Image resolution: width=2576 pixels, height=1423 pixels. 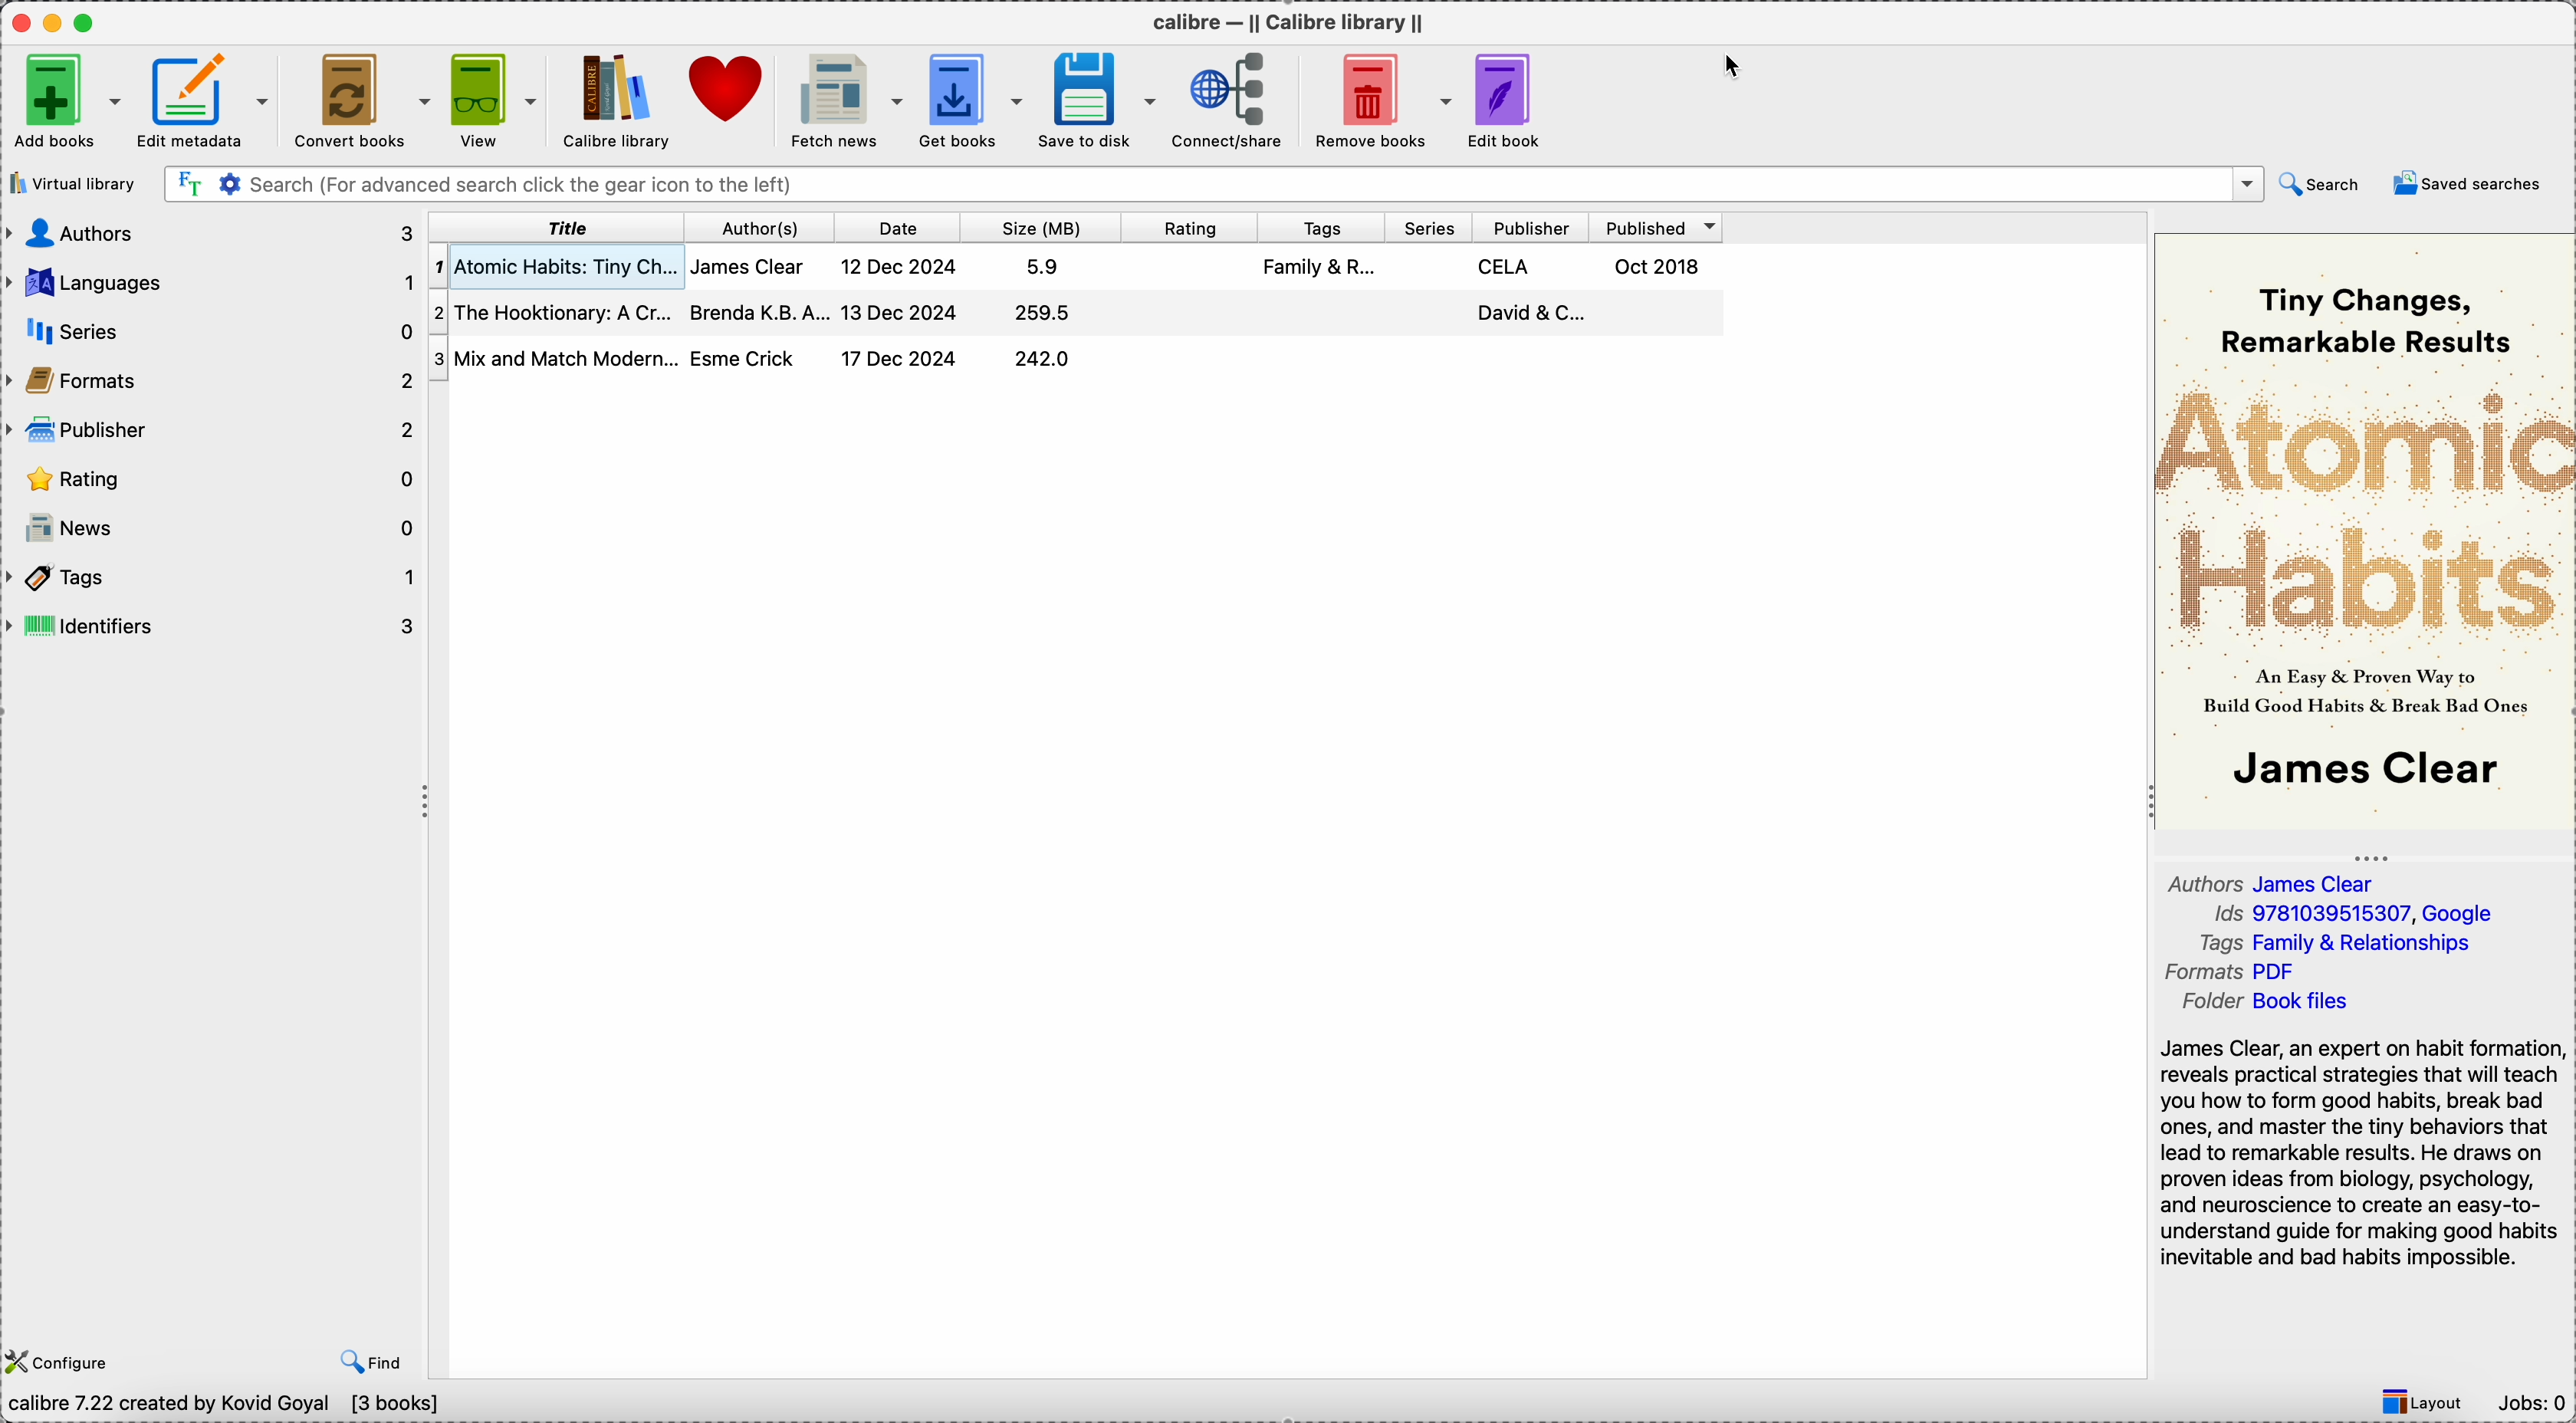 What do you see at coordinates (2354, 916) in the screenshot?
I see `Ids 9781039515307, Google` at bounding box center [2354, 916].